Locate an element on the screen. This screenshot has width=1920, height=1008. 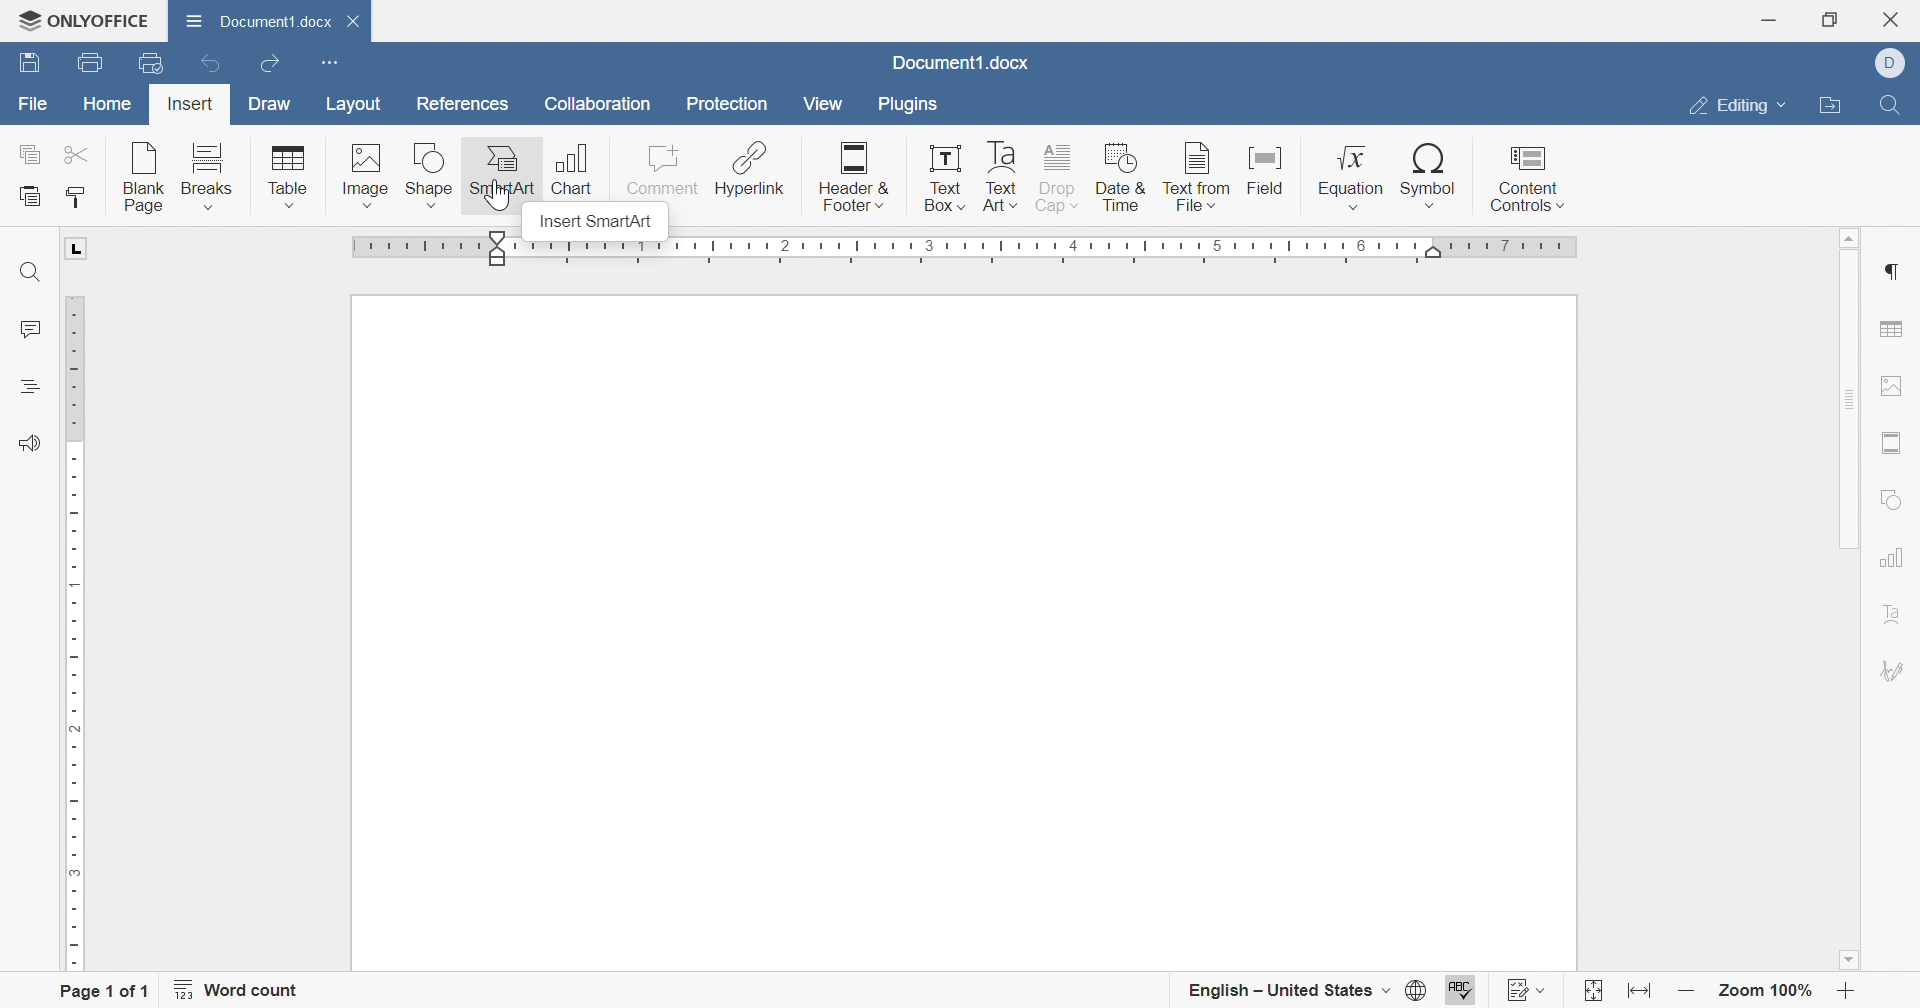
English - United States is located at coordinates (1287, 989).